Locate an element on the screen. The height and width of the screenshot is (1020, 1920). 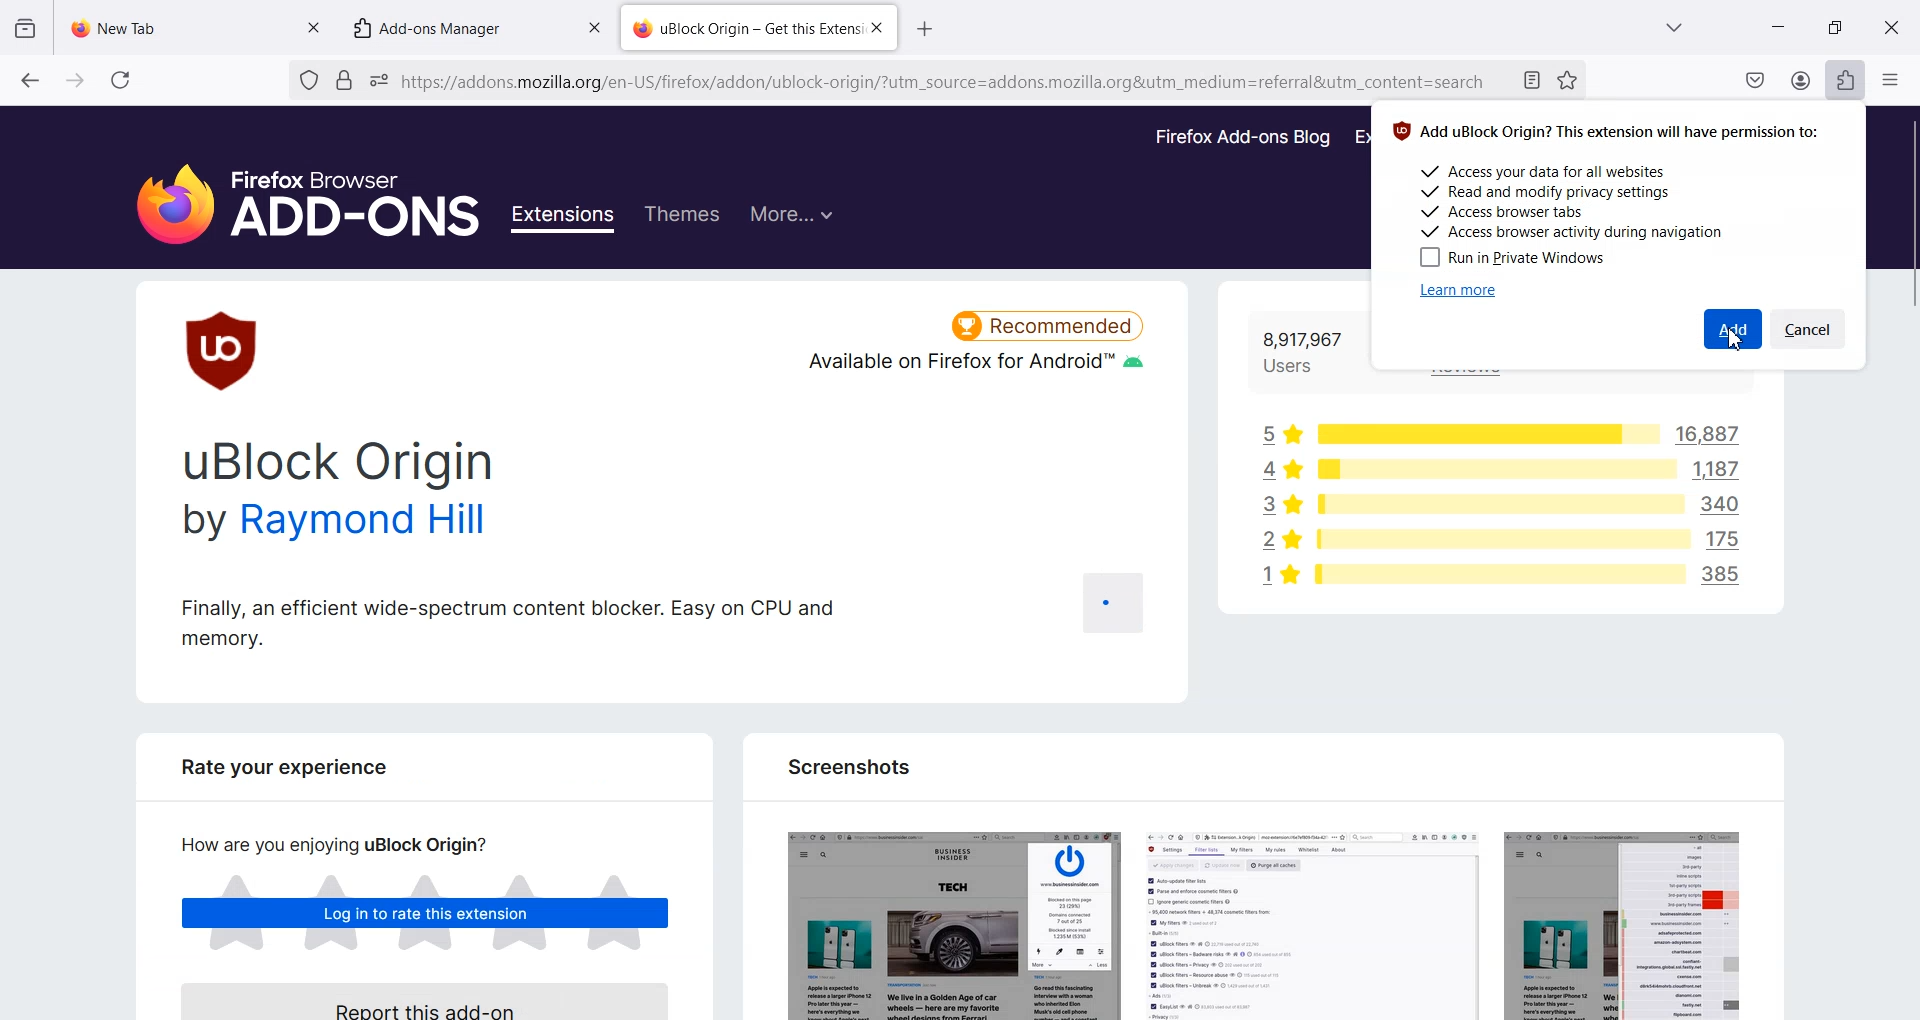
Rate your experience is located at coordinates (274, 774).